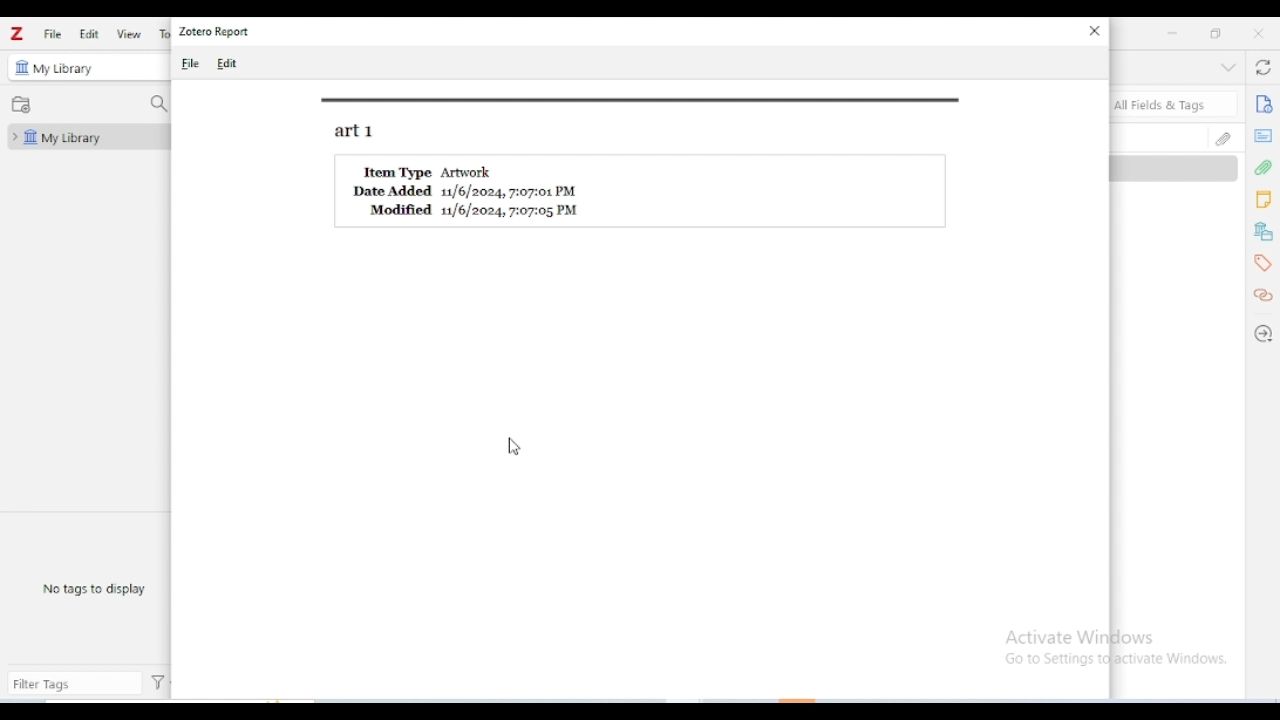 The height and width of the screenshot is (720, 1280). What do you see at coordinates (54, 34) in the screenshot?
I see `file` at bounding box center [54, 34].